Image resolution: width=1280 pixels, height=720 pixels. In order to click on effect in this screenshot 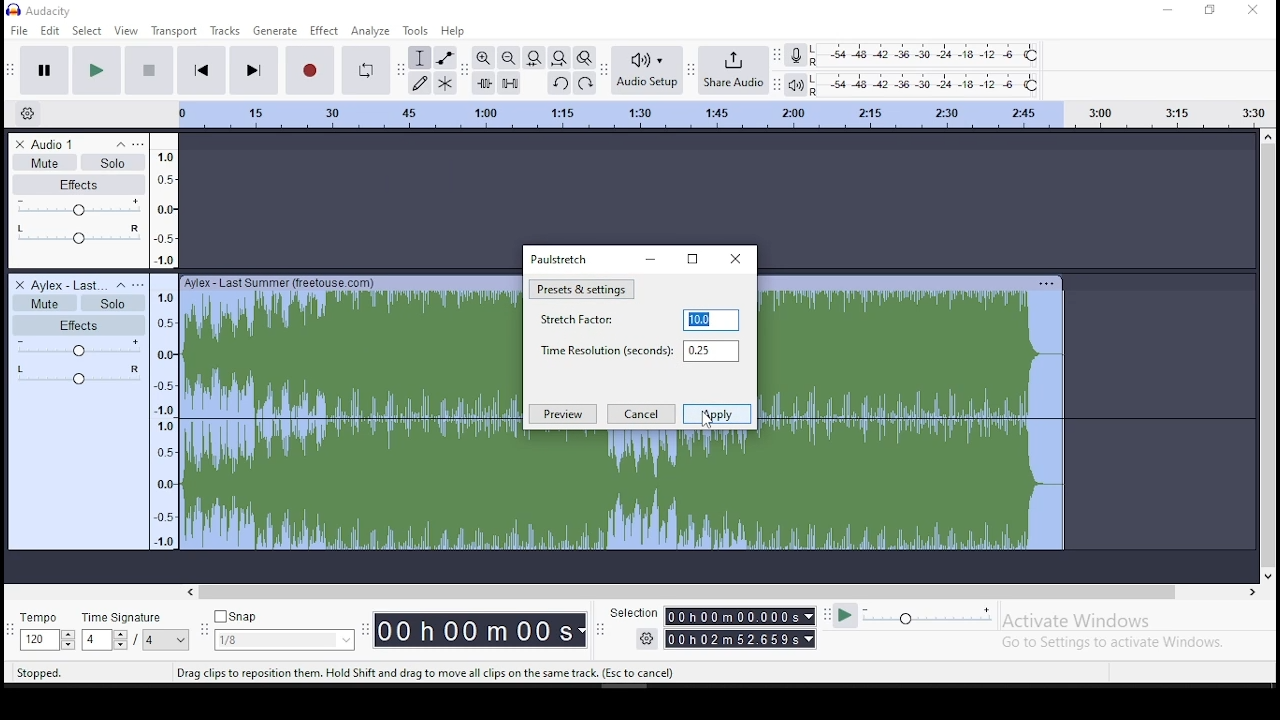, I will do `click(324, 31)`.